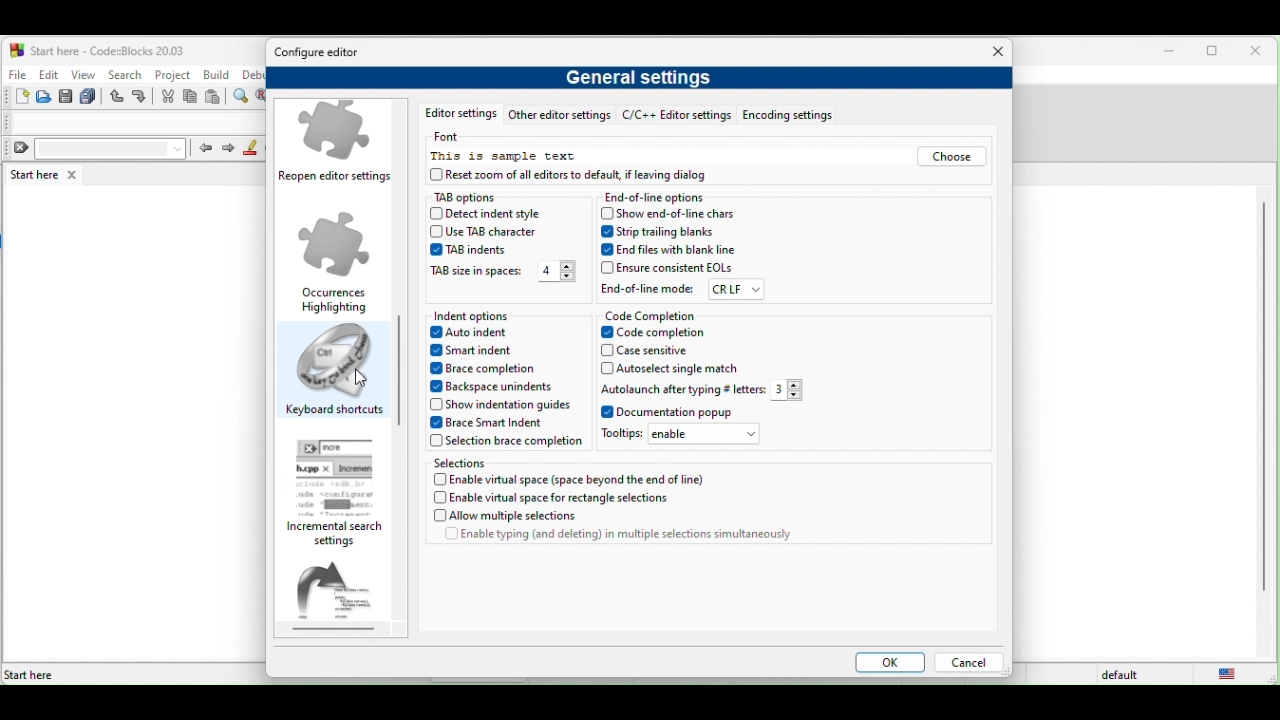 The width and height of the screenshot is (1280, 720). What do you see at coordinates (45, 97) in the screenshot?
I see `open` at bounding box center [45, 97].